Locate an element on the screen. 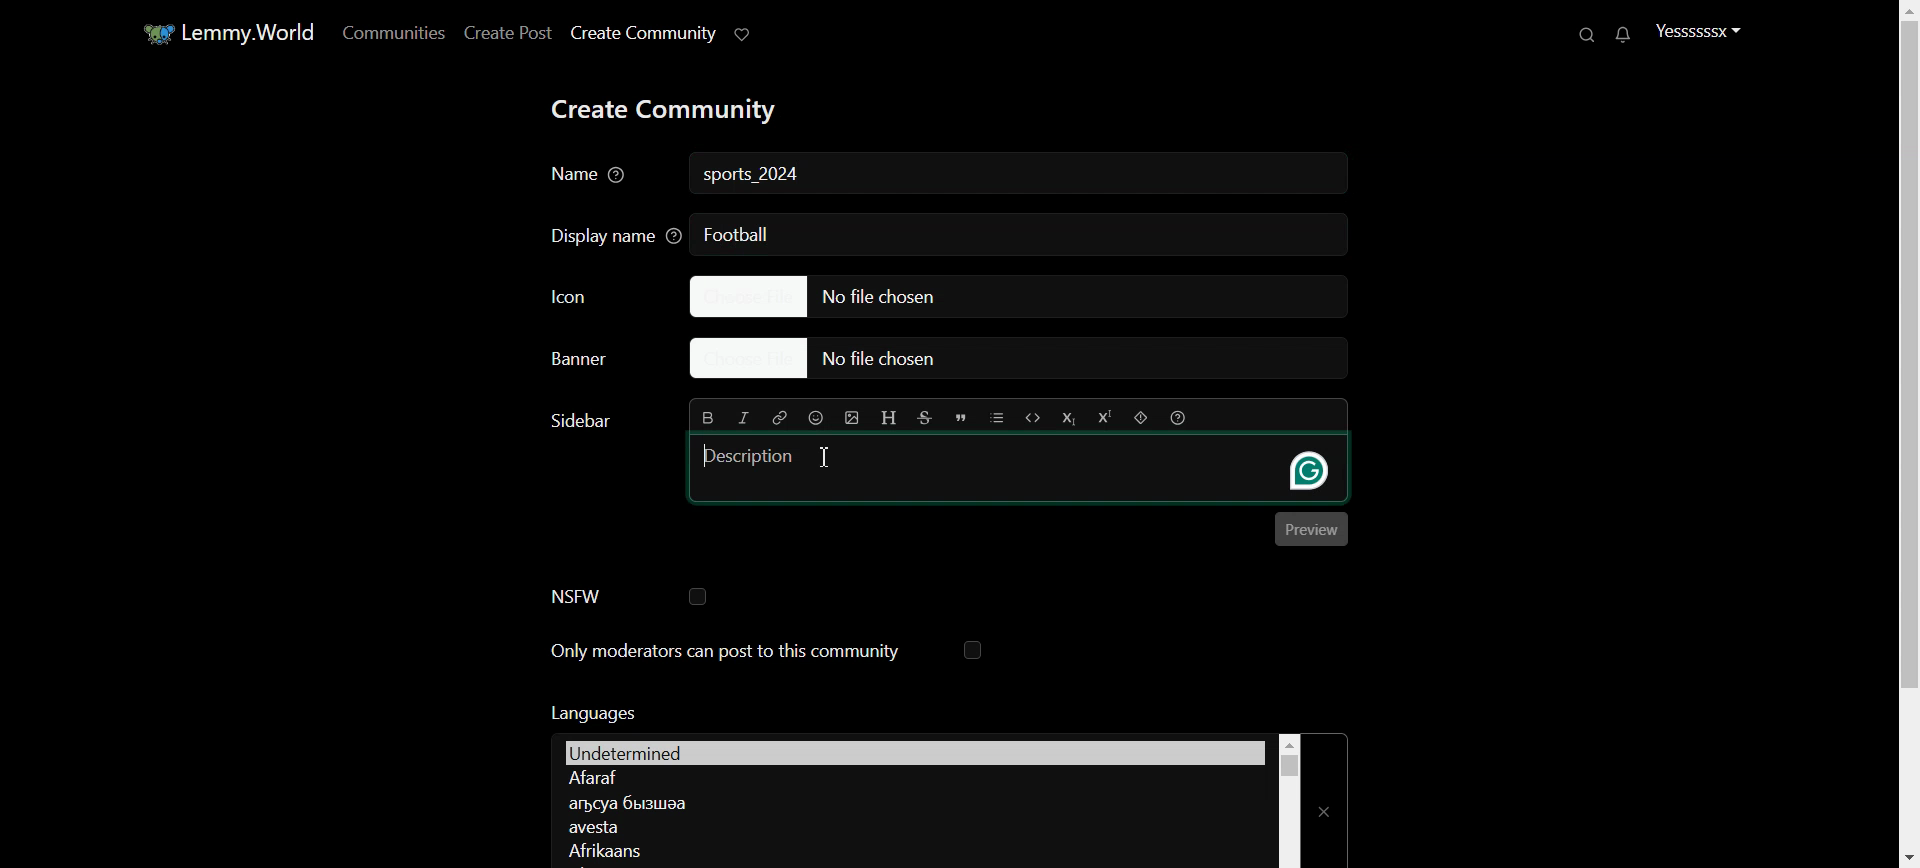  Language is located at coordinates (908, 849).